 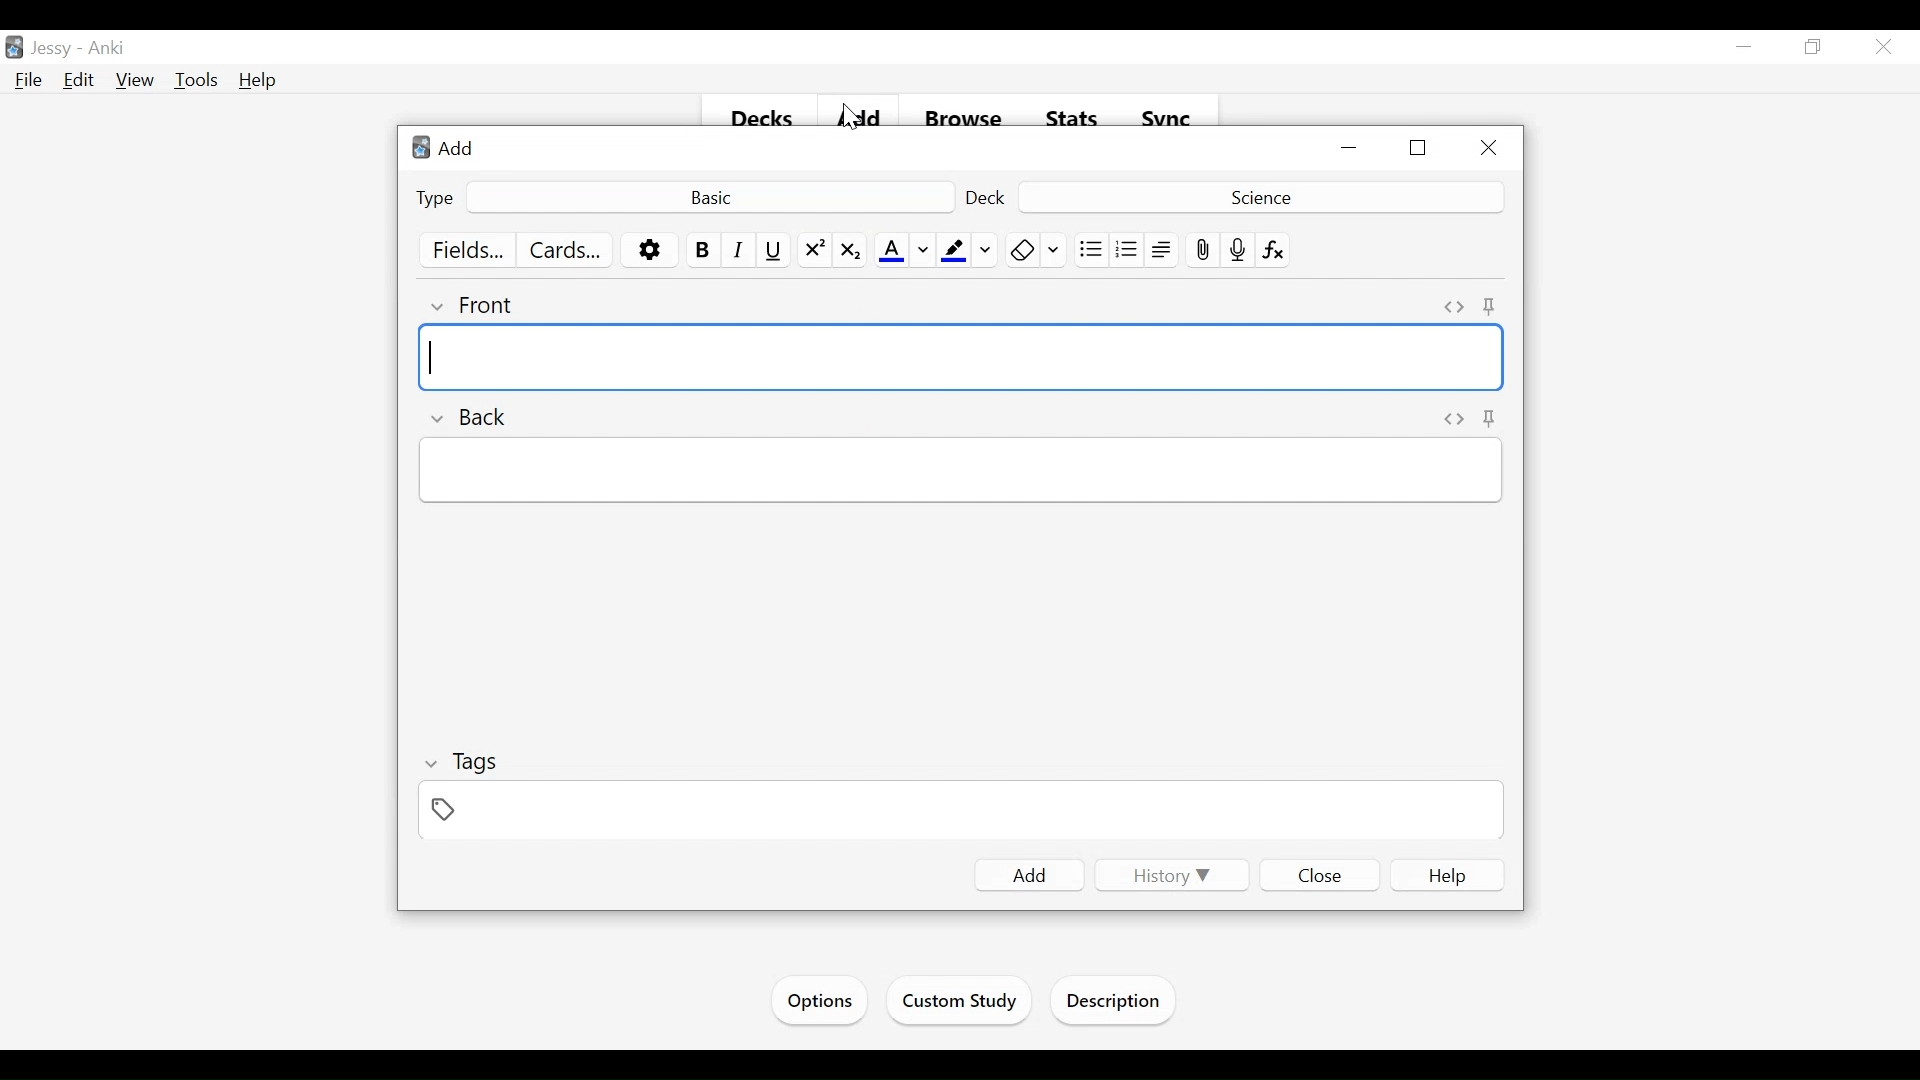 What do you see at coordinates (1811, 48) in the screenshot?
I see `Restore` at bounding box center [1811, 48].